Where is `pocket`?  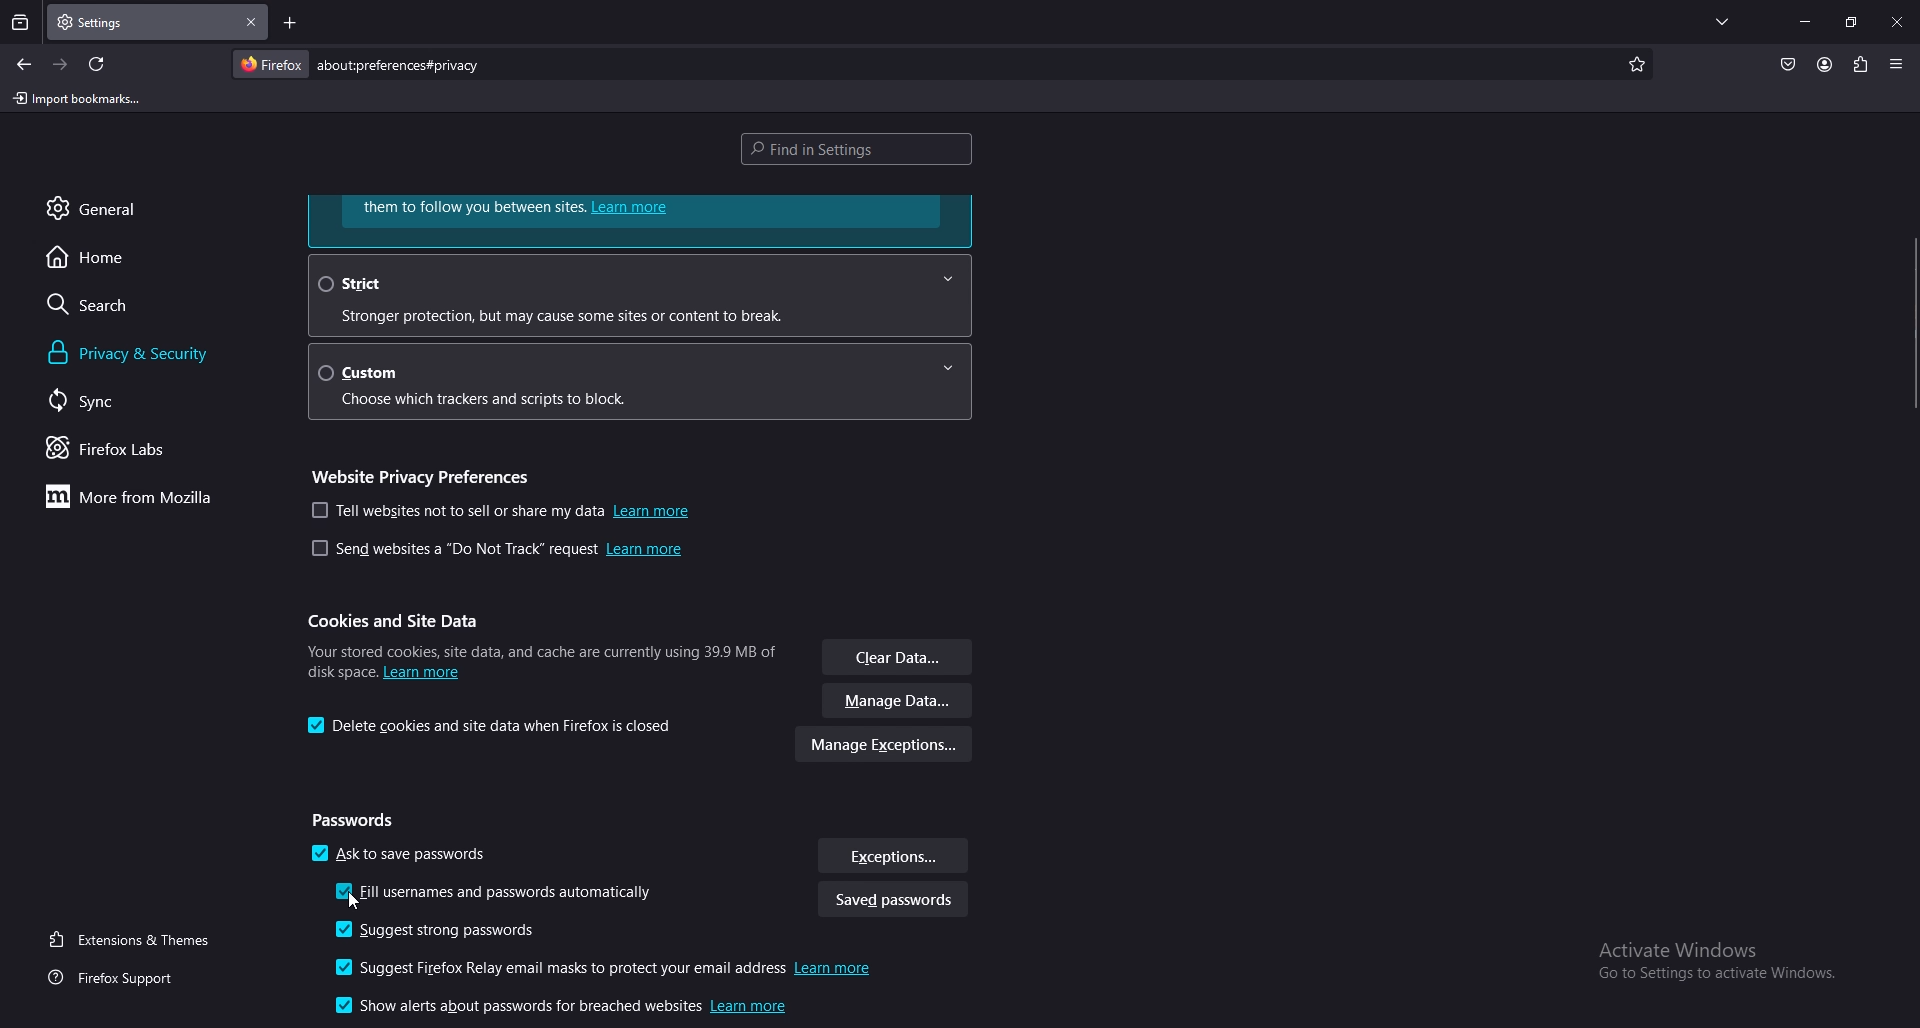 pocket is located at coordinates (1787, 64).